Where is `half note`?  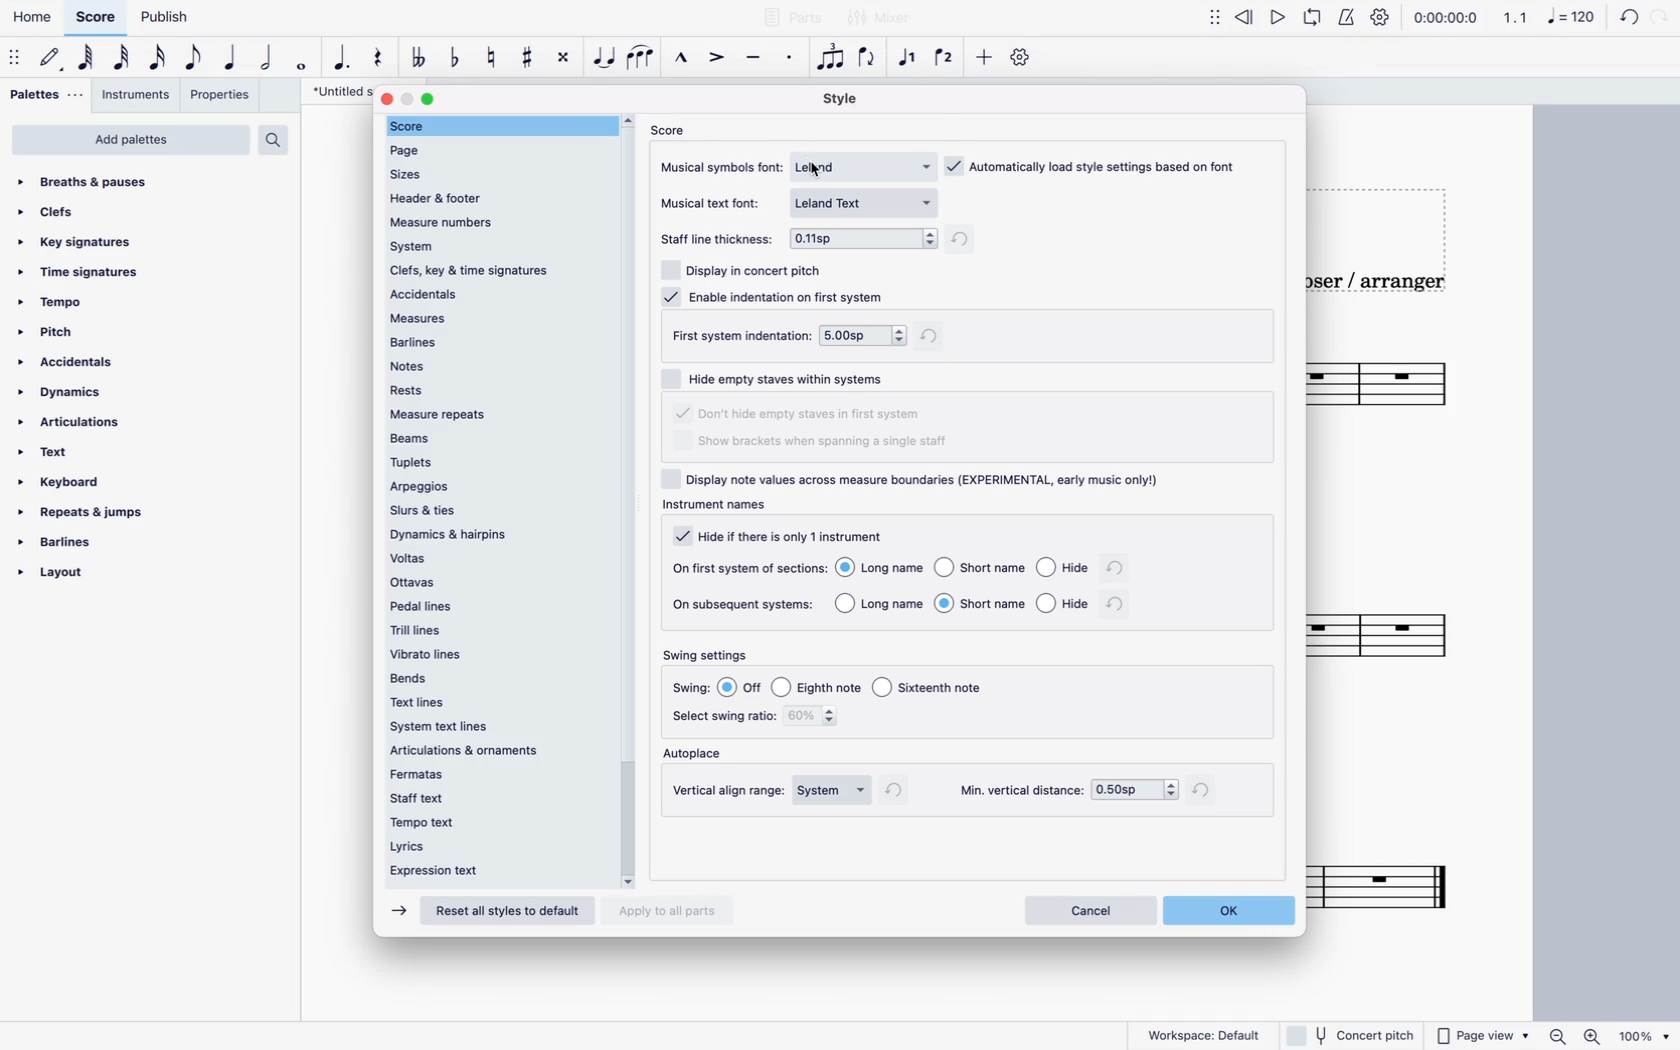 half note is located at coordinates (270, 64).